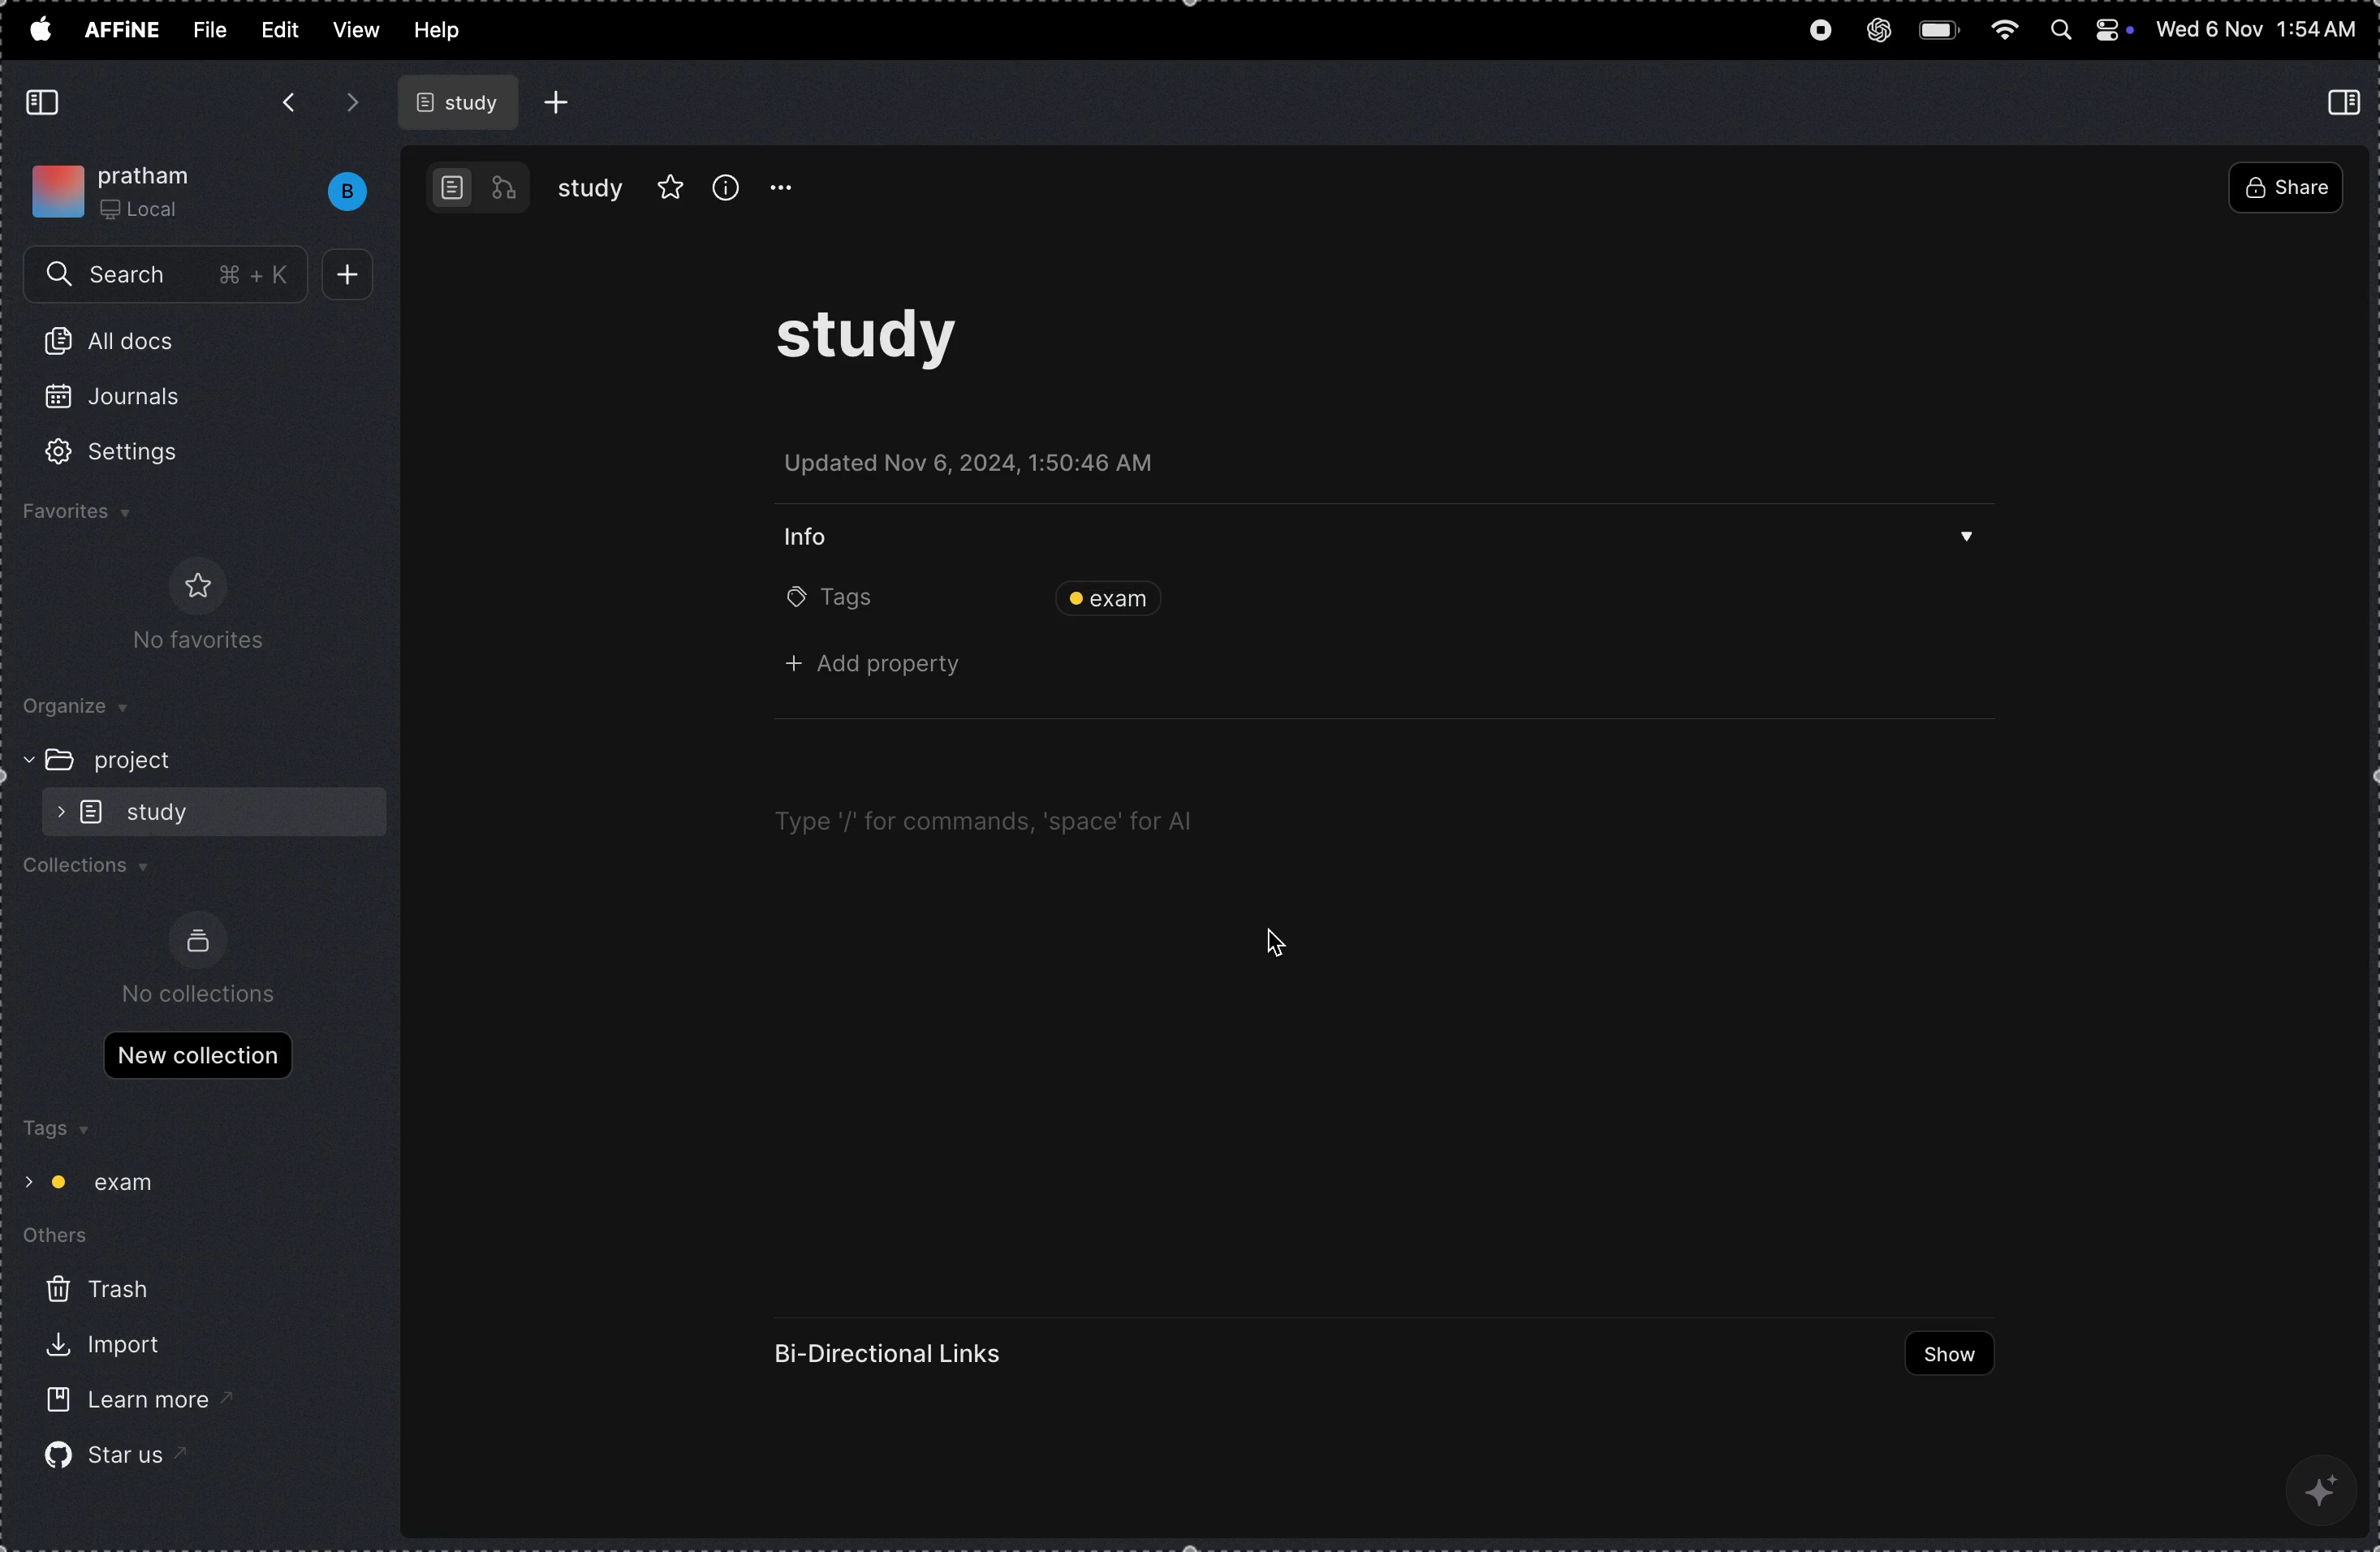  I want to click on expand/collapse, so click(24, 1178).